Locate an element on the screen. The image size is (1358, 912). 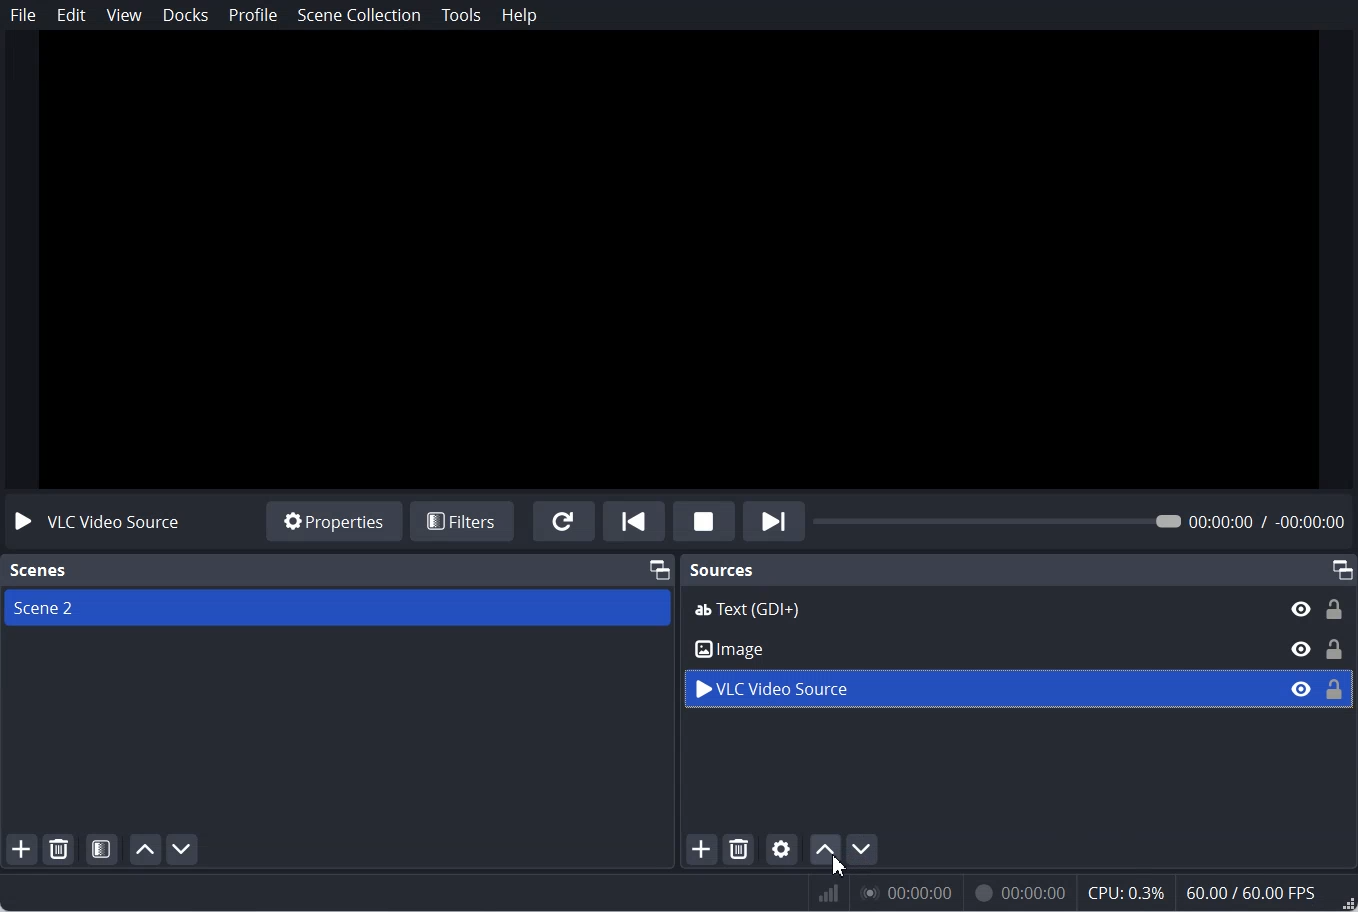
Open source Properties is located at coordinates (783, 847).